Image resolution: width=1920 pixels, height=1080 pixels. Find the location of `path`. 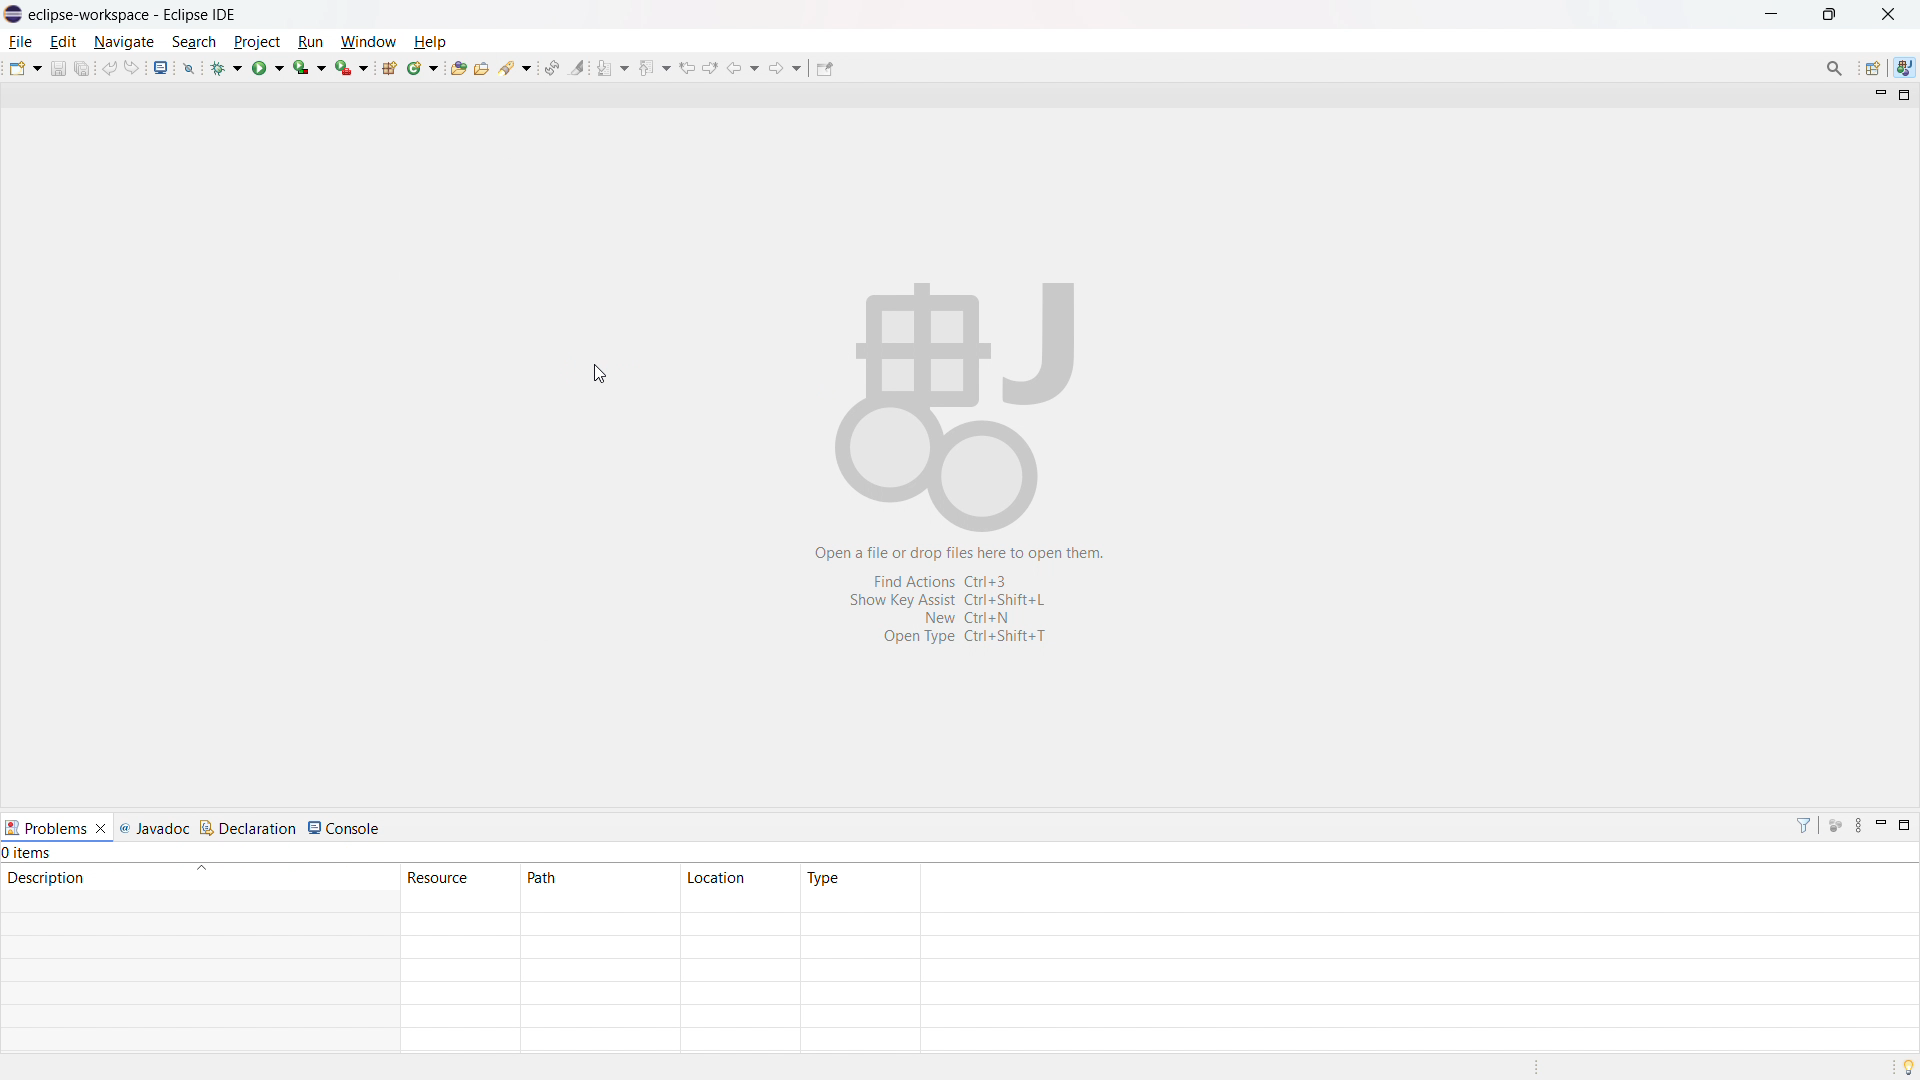

path is located at coordinates (599, 876).